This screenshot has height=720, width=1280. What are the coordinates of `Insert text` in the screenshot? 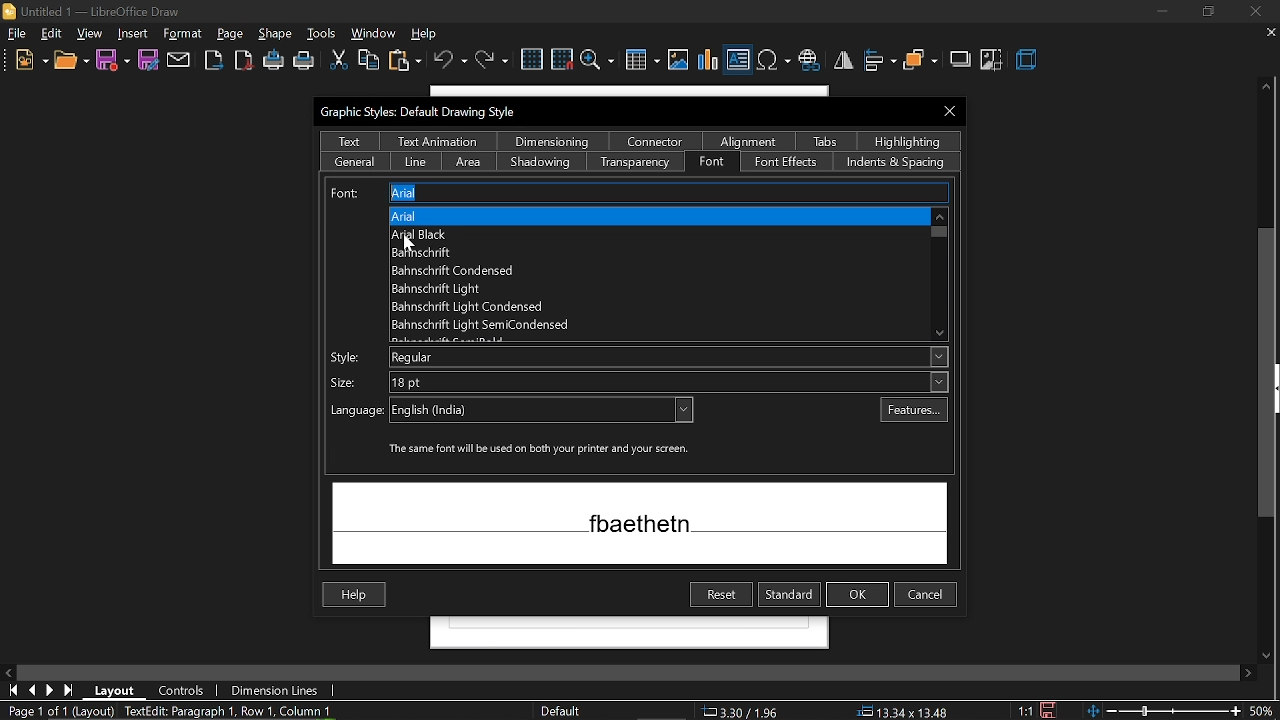 It's located at (738, 59).